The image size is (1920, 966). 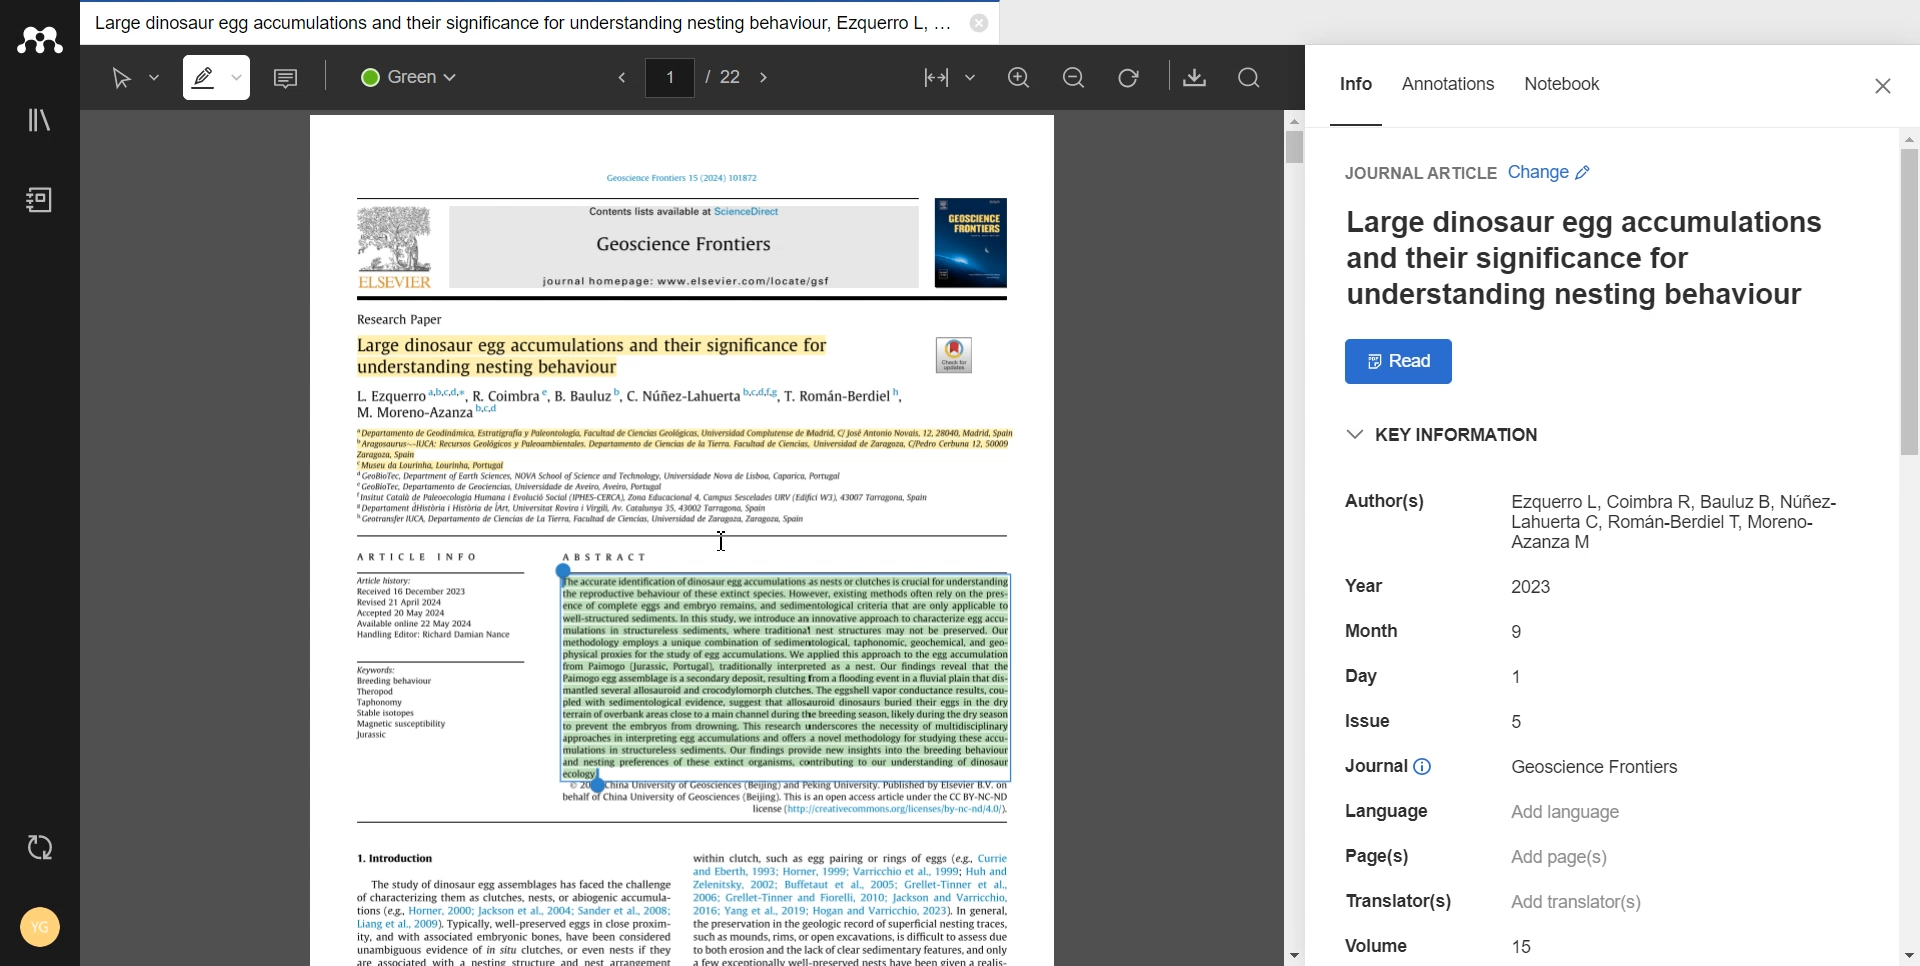 What do you see at coordinates (415, 77) in the screenshot?
I see `Colors` at bounding box center [415, 77].